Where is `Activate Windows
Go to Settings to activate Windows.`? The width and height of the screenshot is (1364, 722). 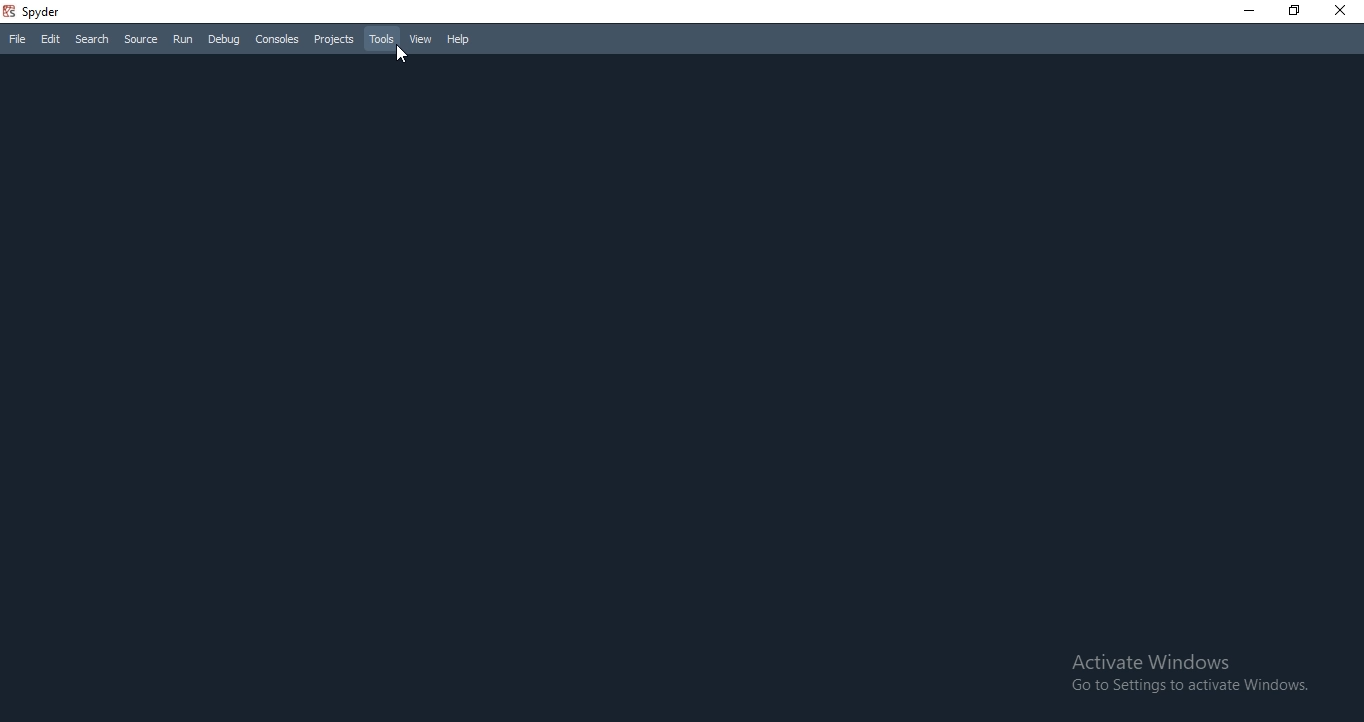
Activate Windows
Go to Settings to activate Windows. is located at coordinates (1187, 672).